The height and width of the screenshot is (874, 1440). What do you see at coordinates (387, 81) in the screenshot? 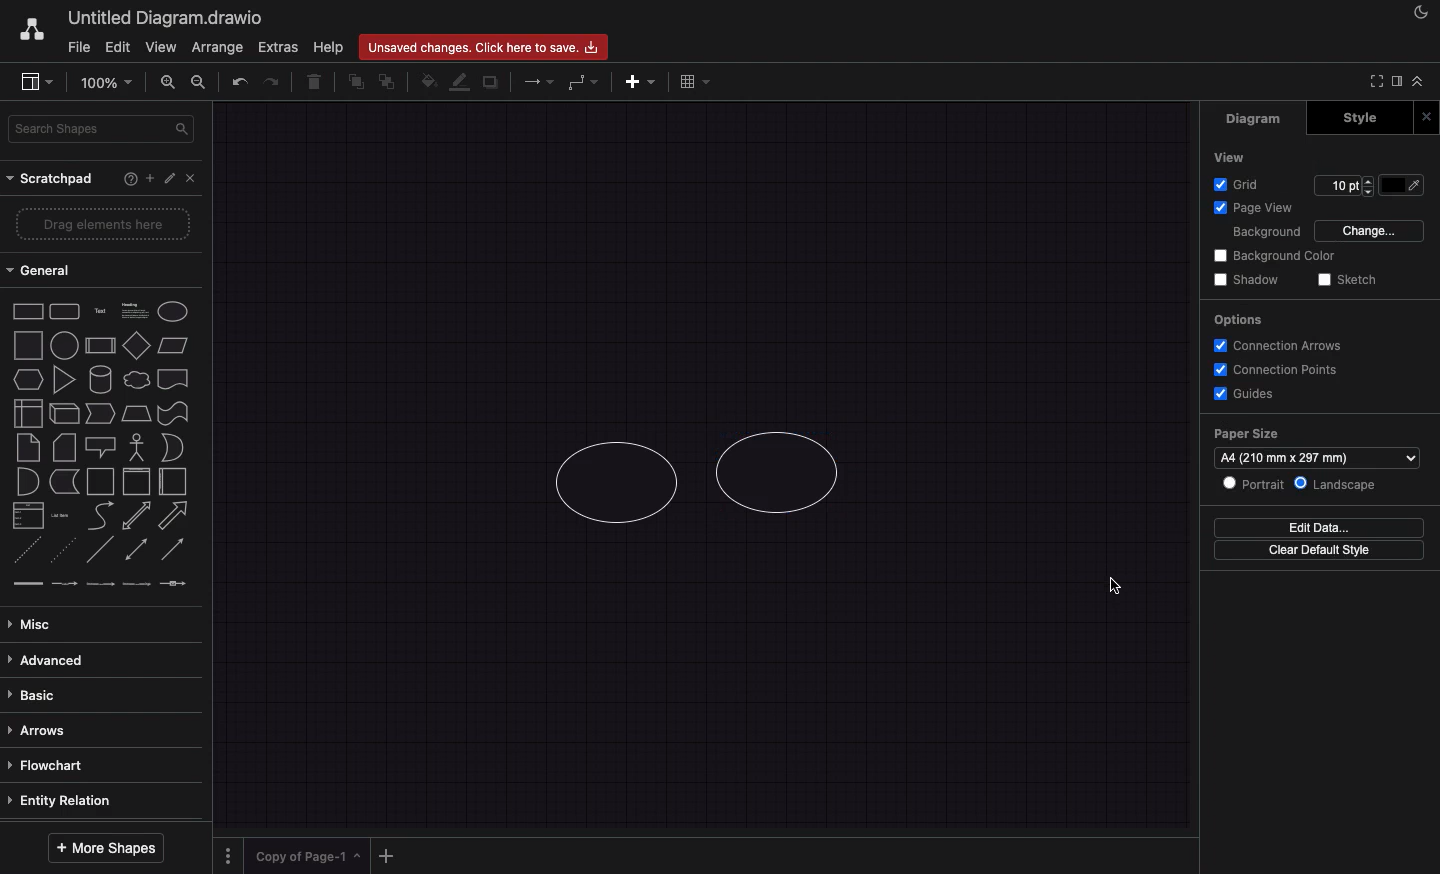
I see `to back` at bounding box center [387, 81].